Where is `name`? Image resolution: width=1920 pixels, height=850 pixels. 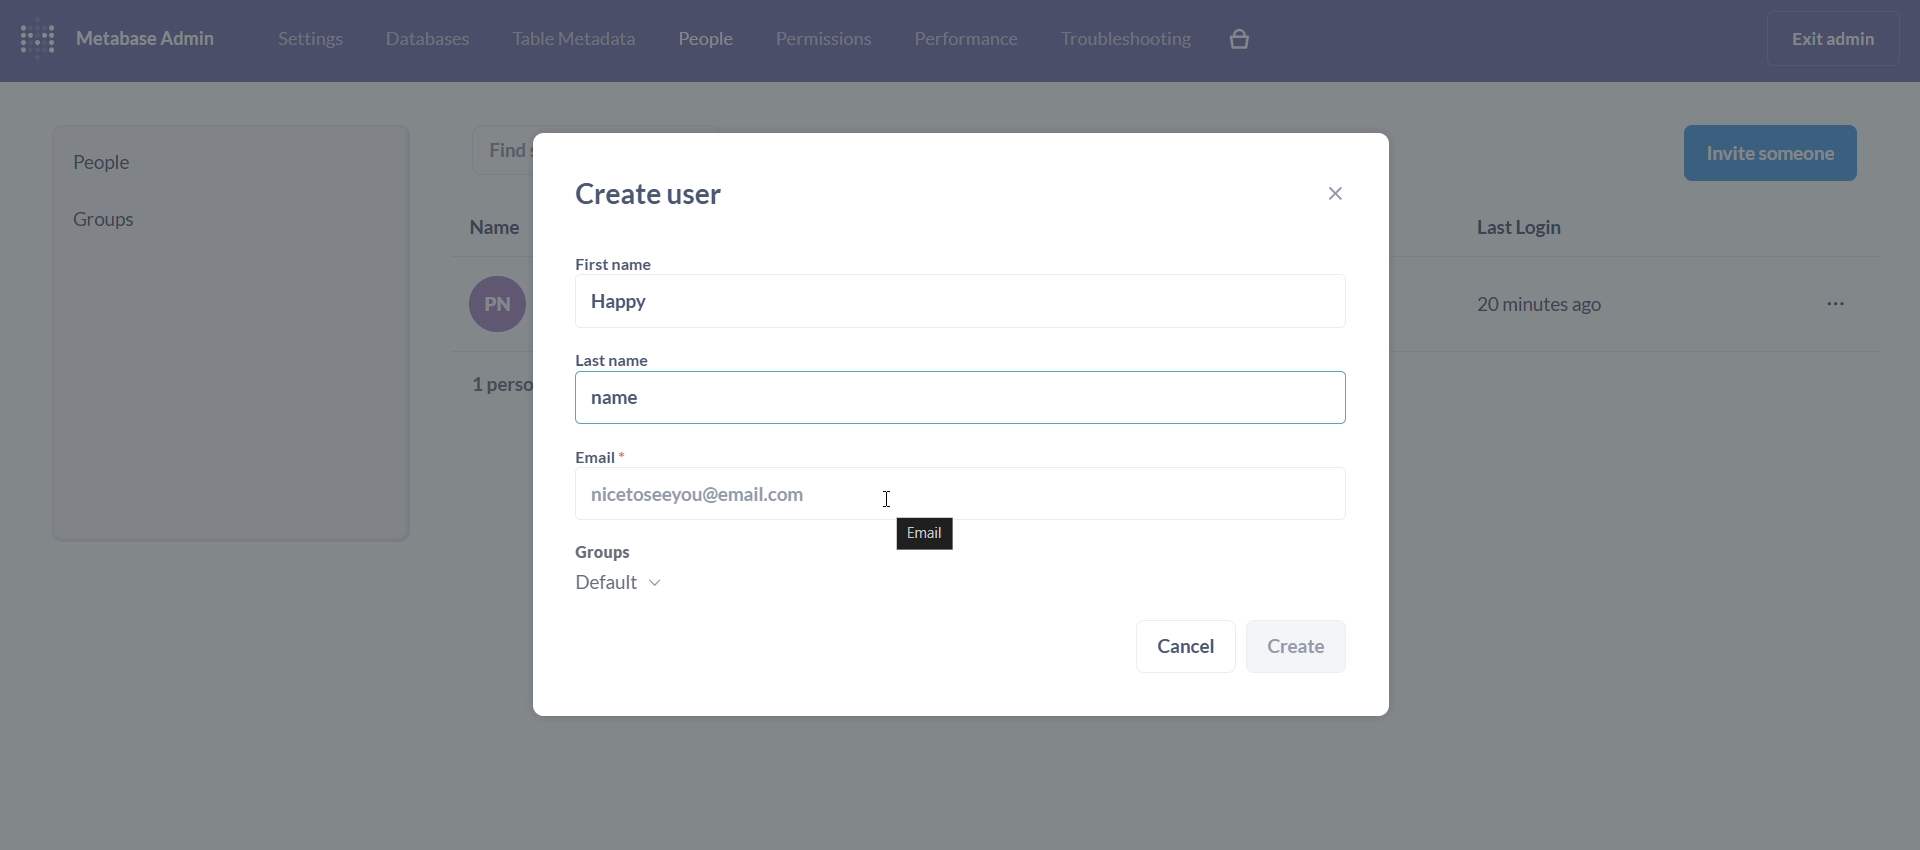 name is located at coordinates (958, 399).